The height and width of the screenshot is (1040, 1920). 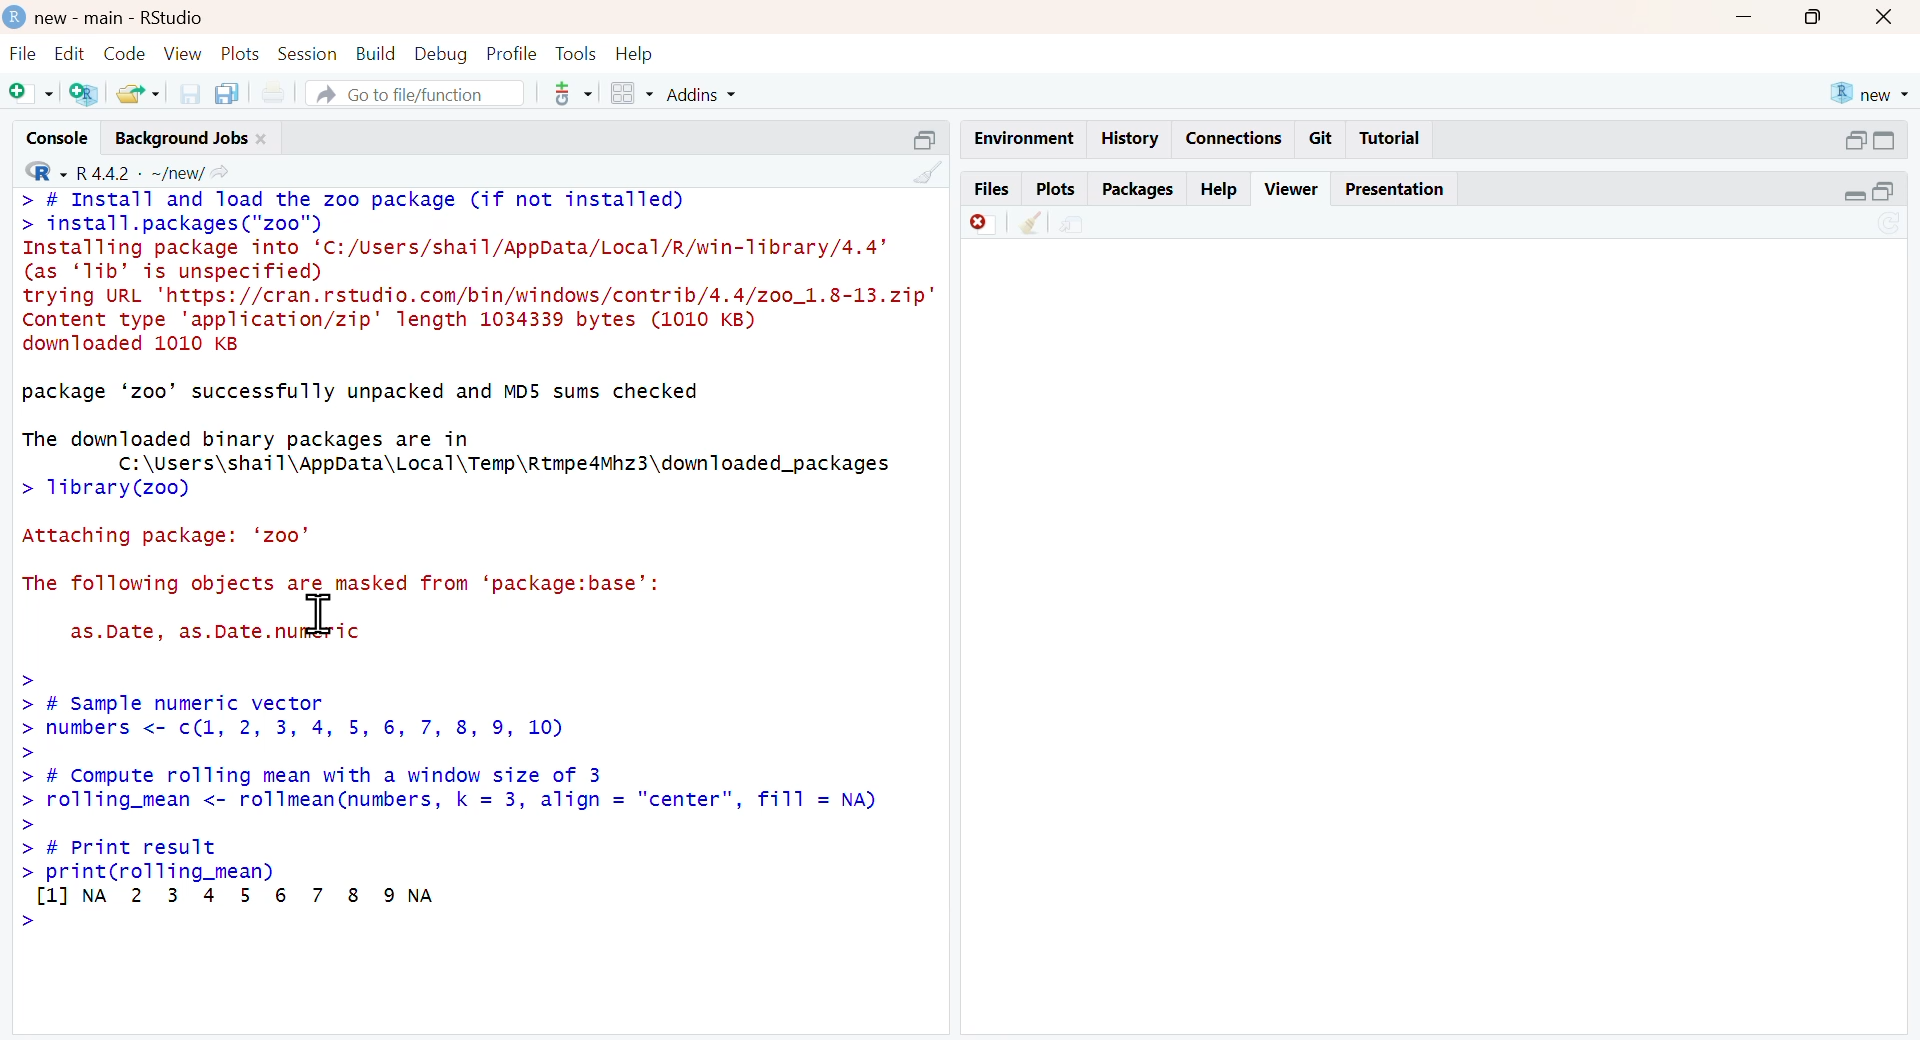 I want to click on delete file, so click(x=983, y=224).